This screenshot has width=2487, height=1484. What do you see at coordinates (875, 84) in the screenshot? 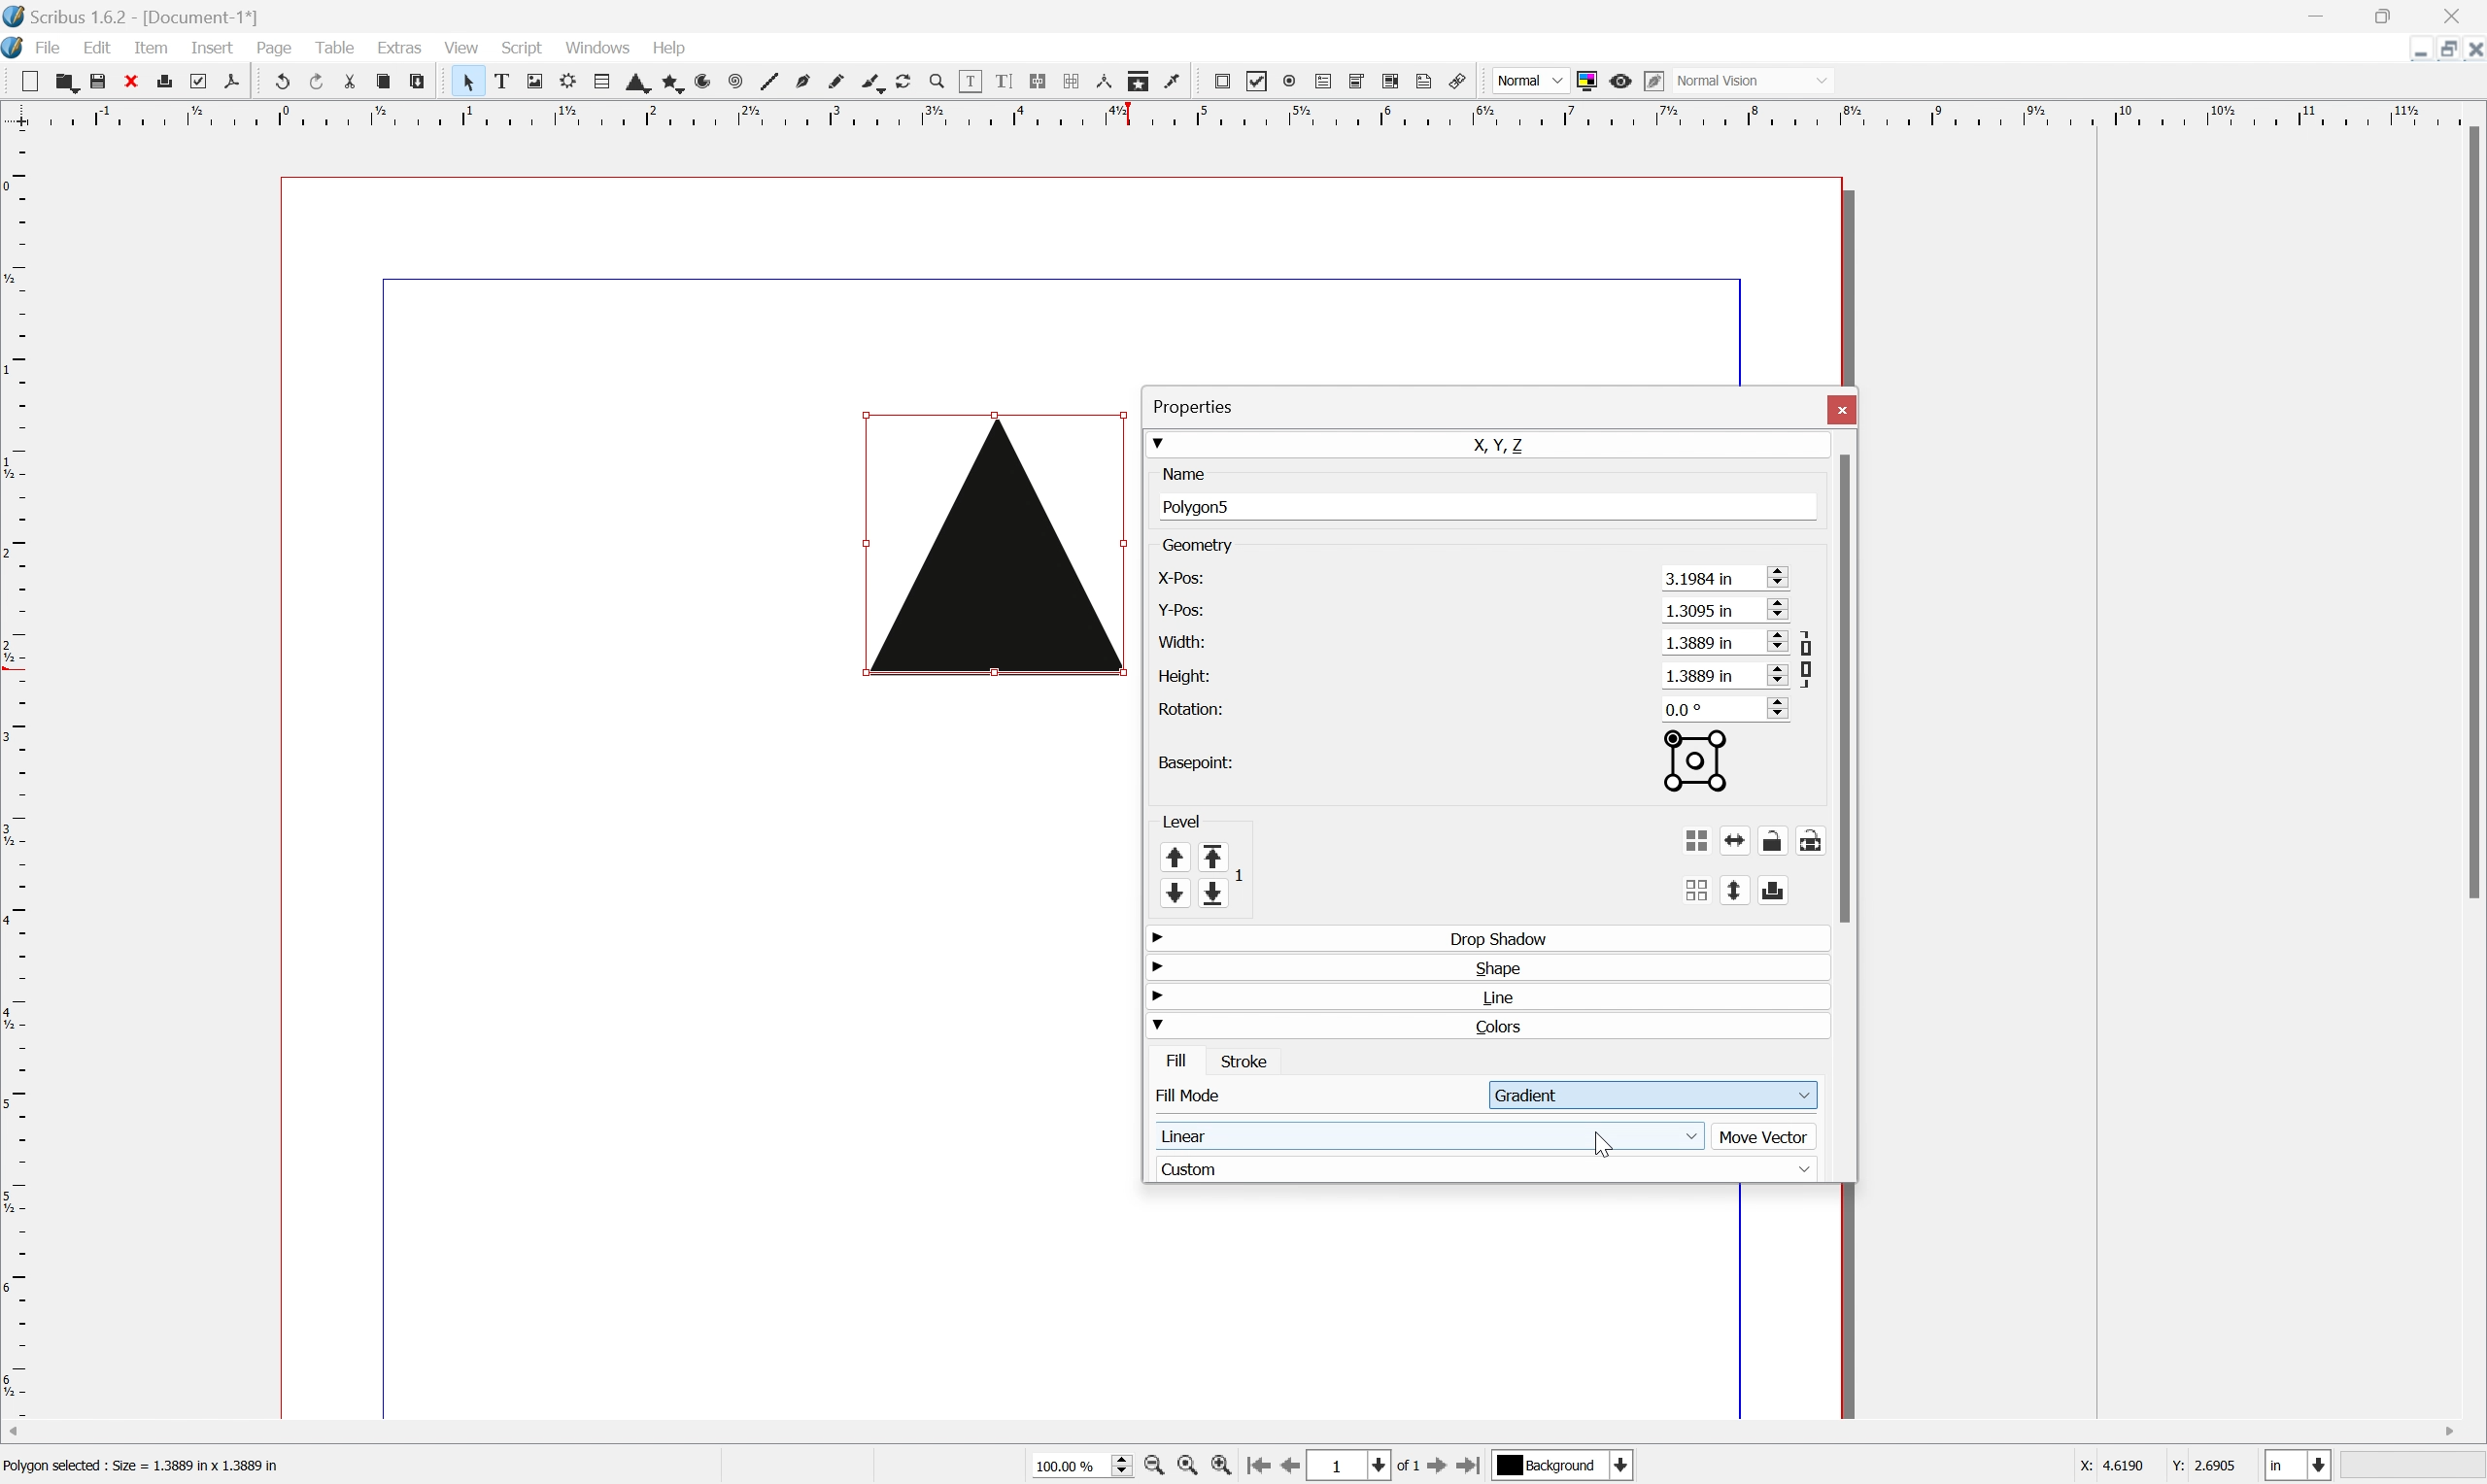
I see `Calligraphic lines` at bounding box center [875, 84].